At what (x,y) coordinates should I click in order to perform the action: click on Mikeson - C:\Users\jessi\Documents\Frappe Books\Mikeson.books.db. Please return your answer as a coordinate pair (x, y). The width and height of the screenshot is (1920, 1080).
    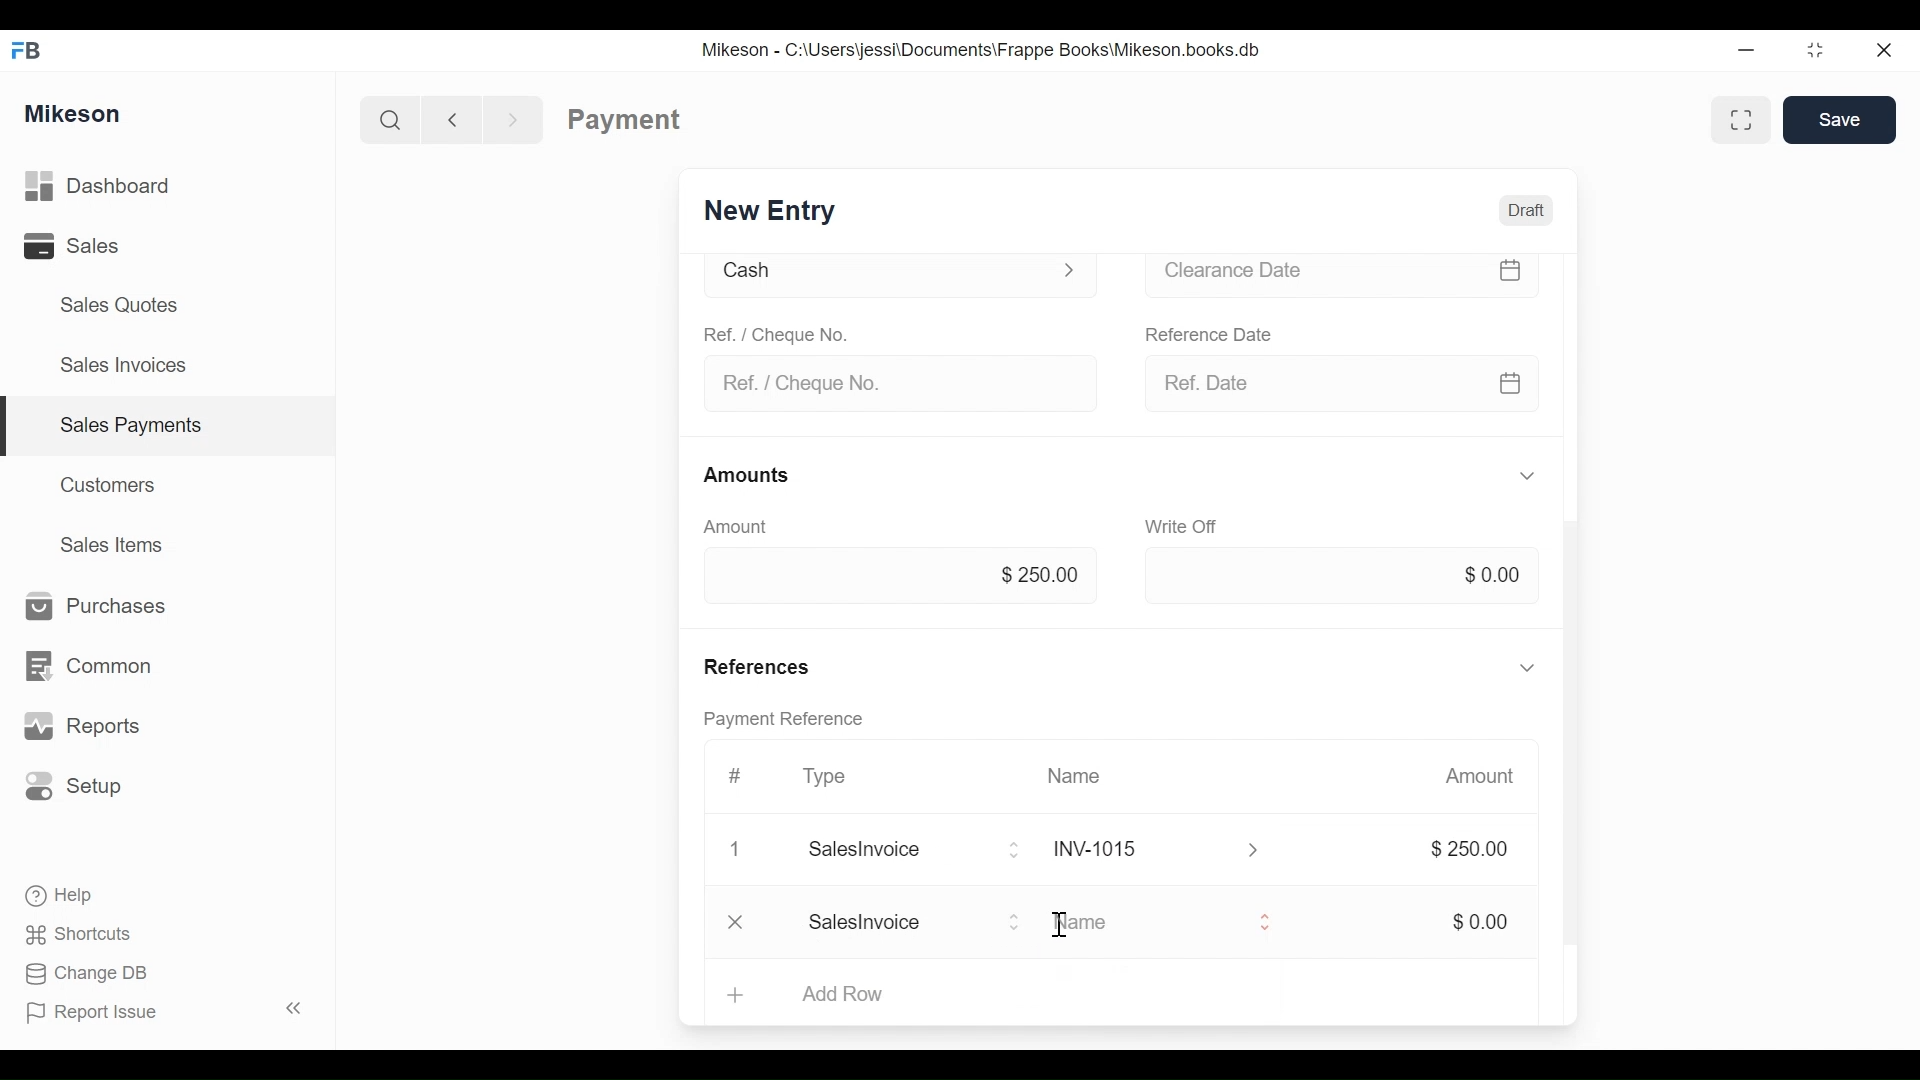
    Looking at the image, I should click on (983, 50).